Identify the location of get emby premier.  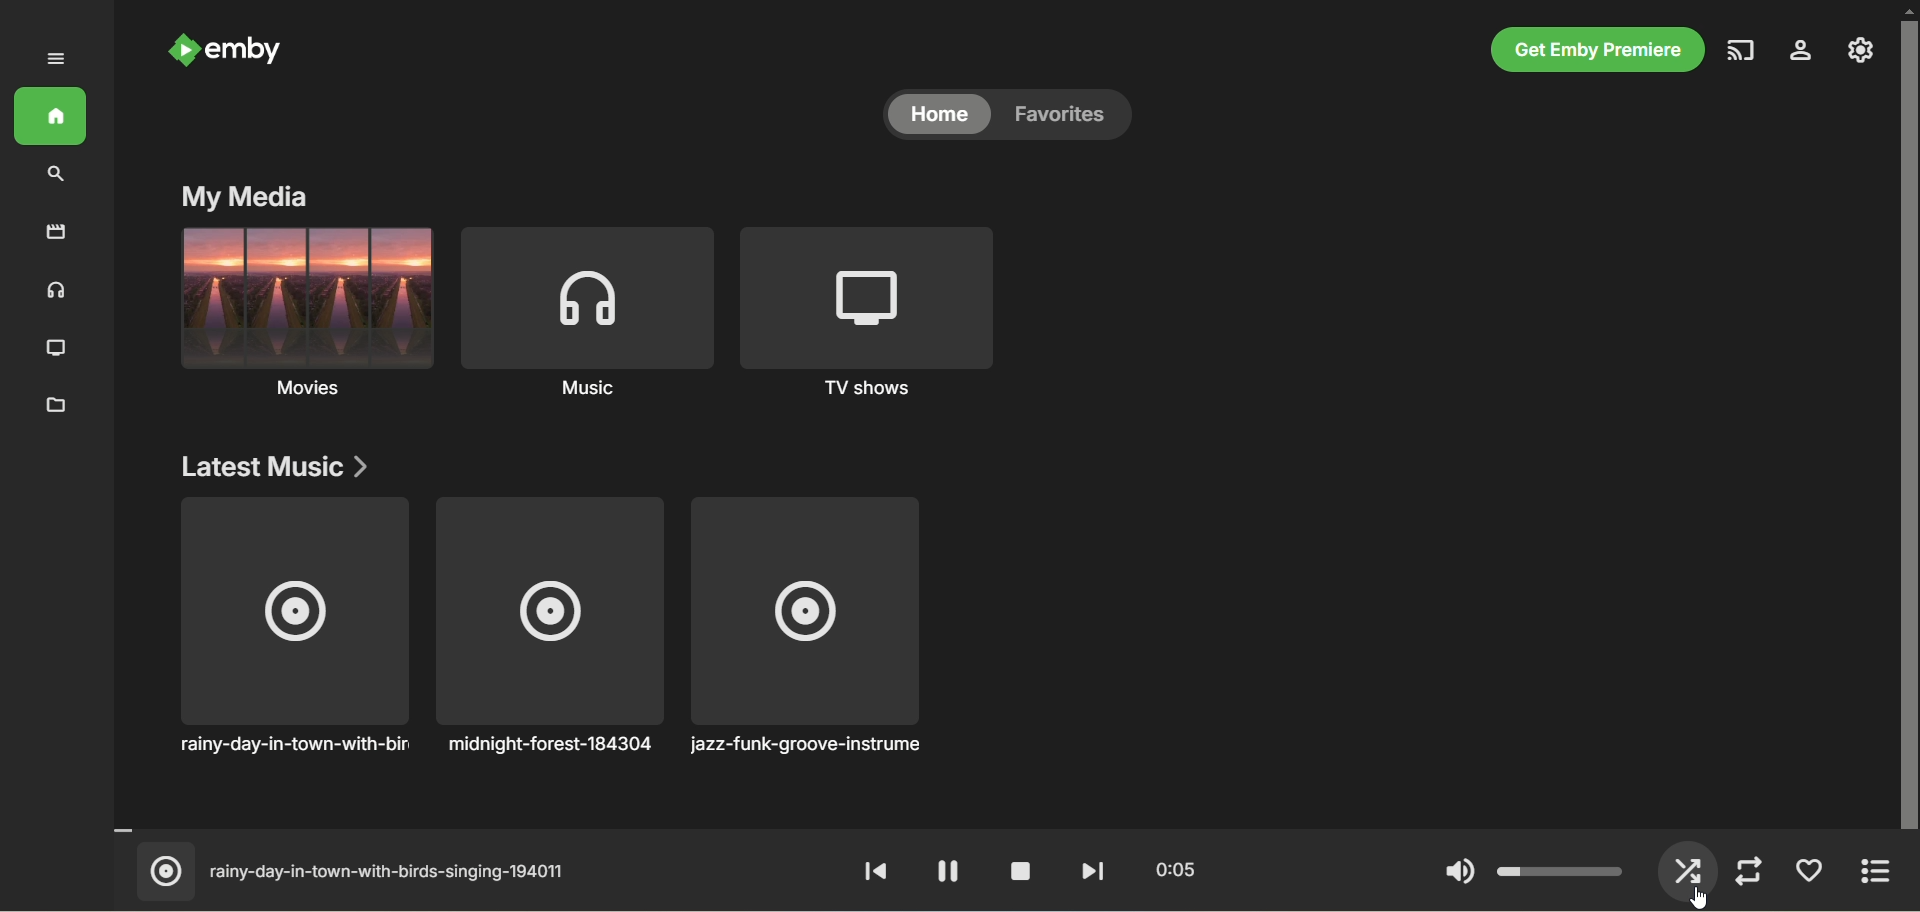
(1599, 51).